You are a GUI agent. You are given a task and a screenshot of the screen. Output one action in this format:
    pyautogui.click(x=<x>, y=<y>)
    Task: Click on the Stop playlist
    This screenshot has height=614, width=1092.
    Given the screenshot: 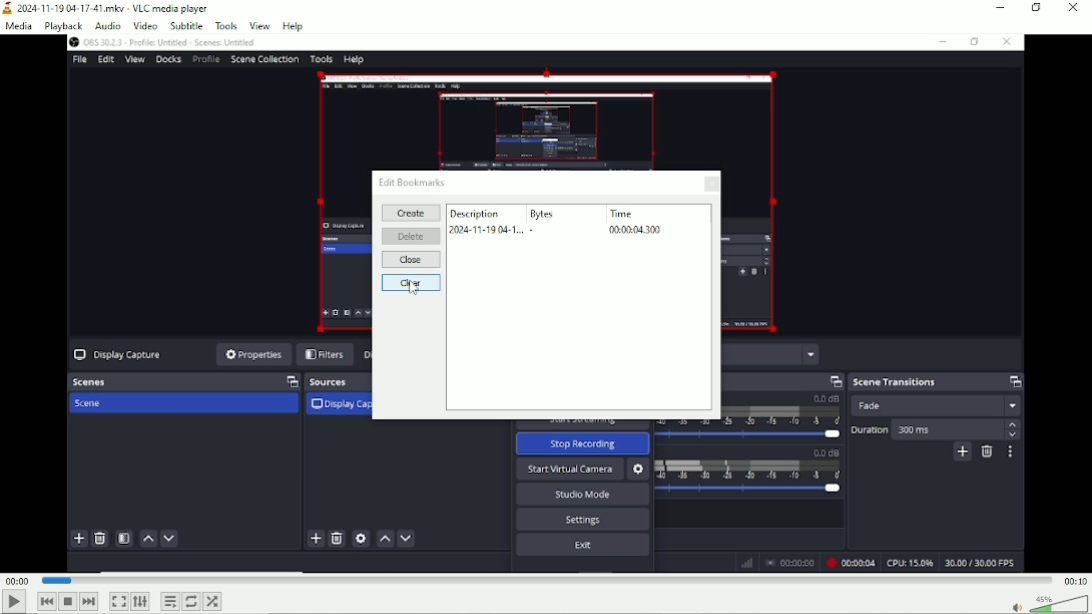 What is the action you would take?
    pyautogui.click(x=67, y=601)
    